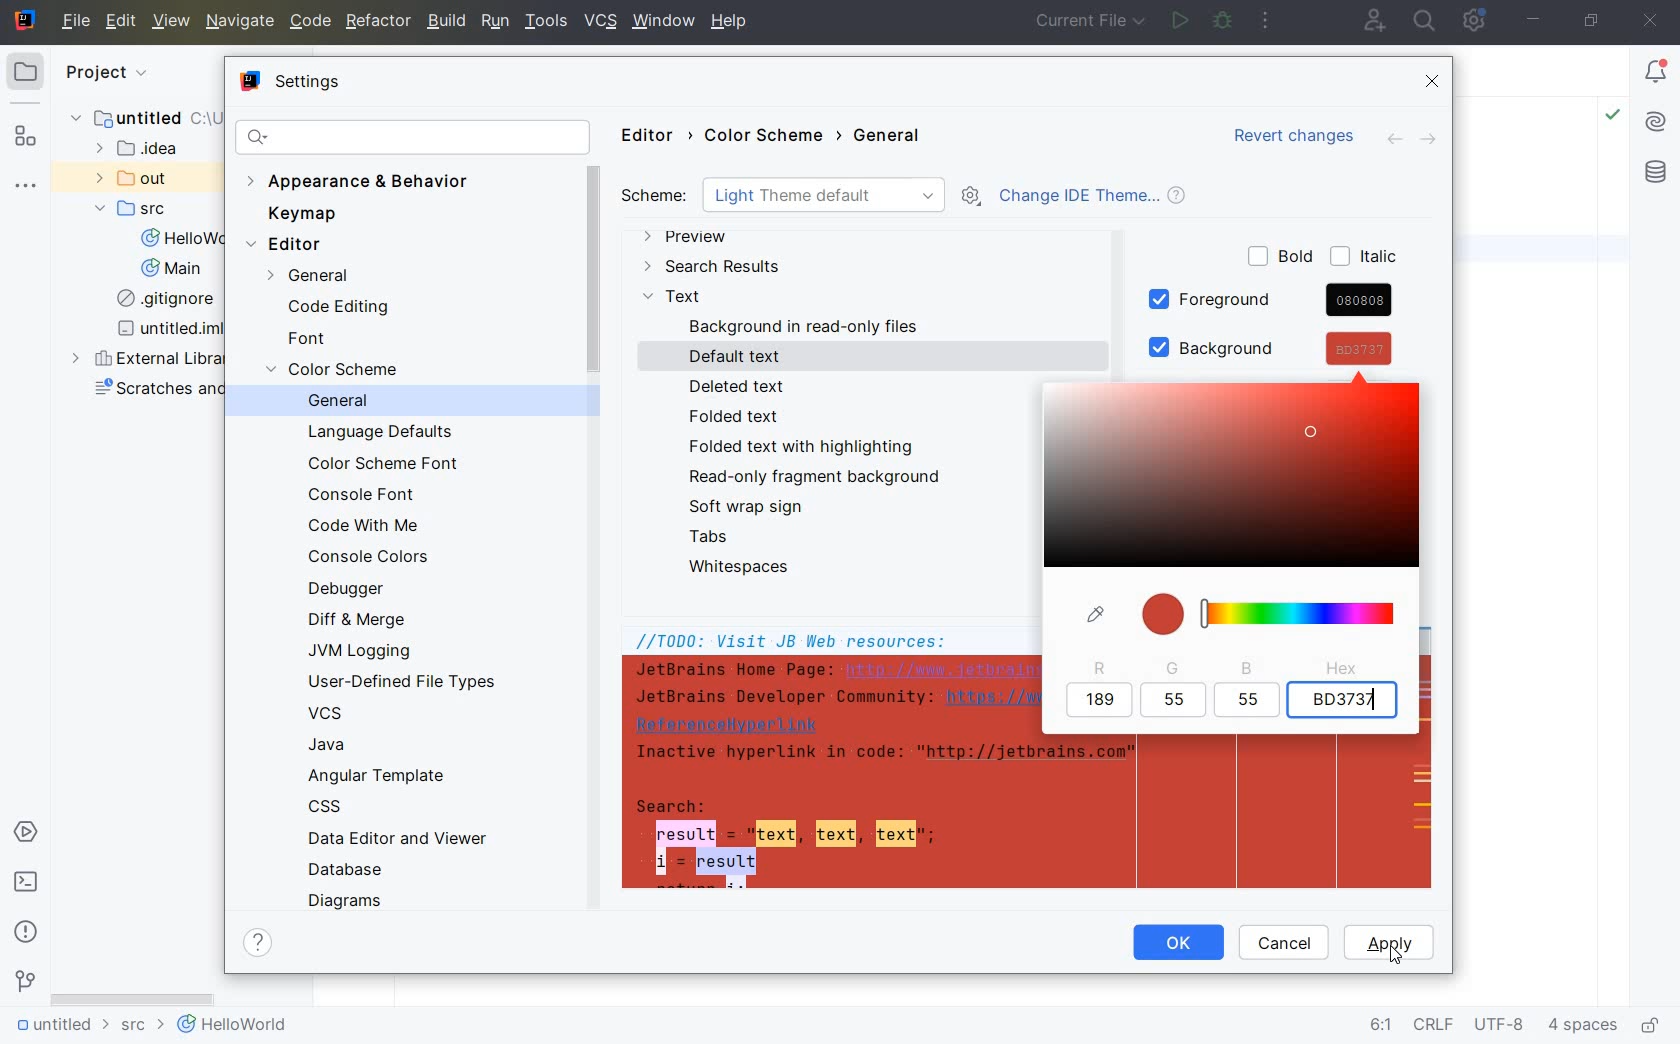 The height and width of the screenshot is (1044, 1680). I want to click on TOOLS, so click(547, 22).